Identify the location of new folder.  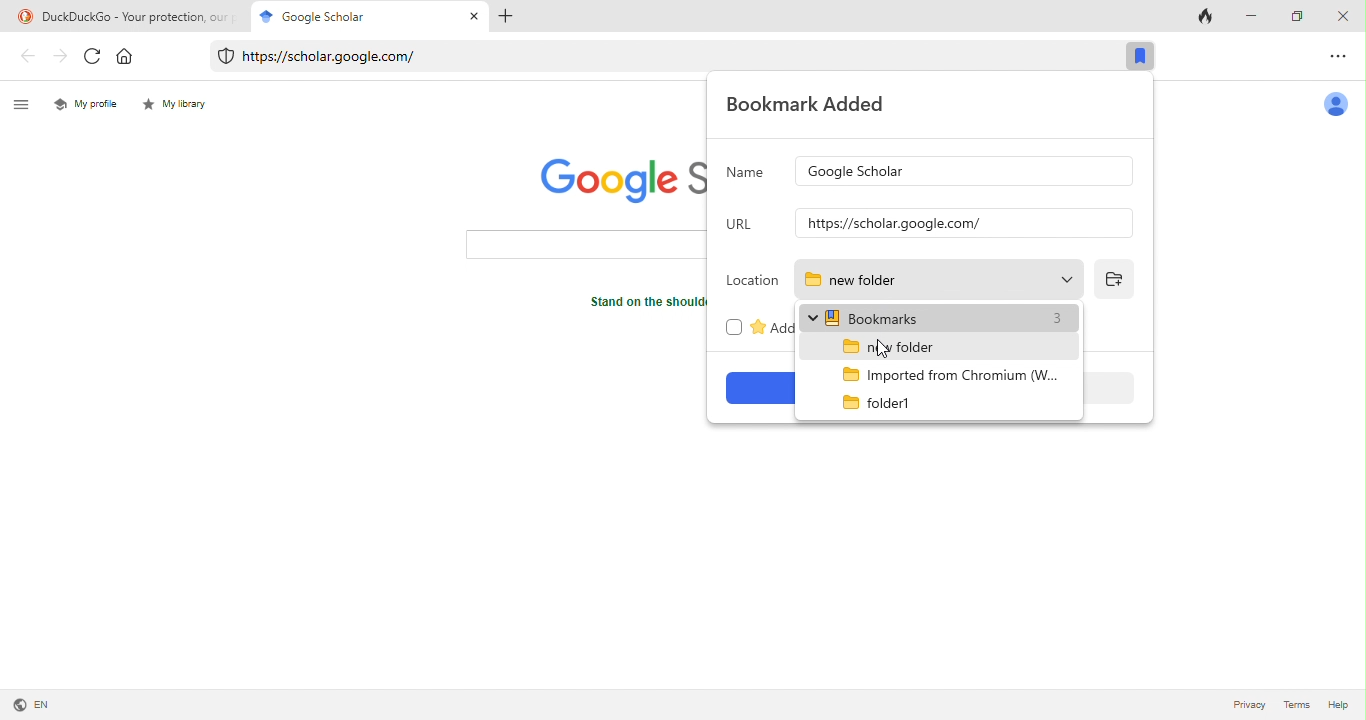
(941, 280).